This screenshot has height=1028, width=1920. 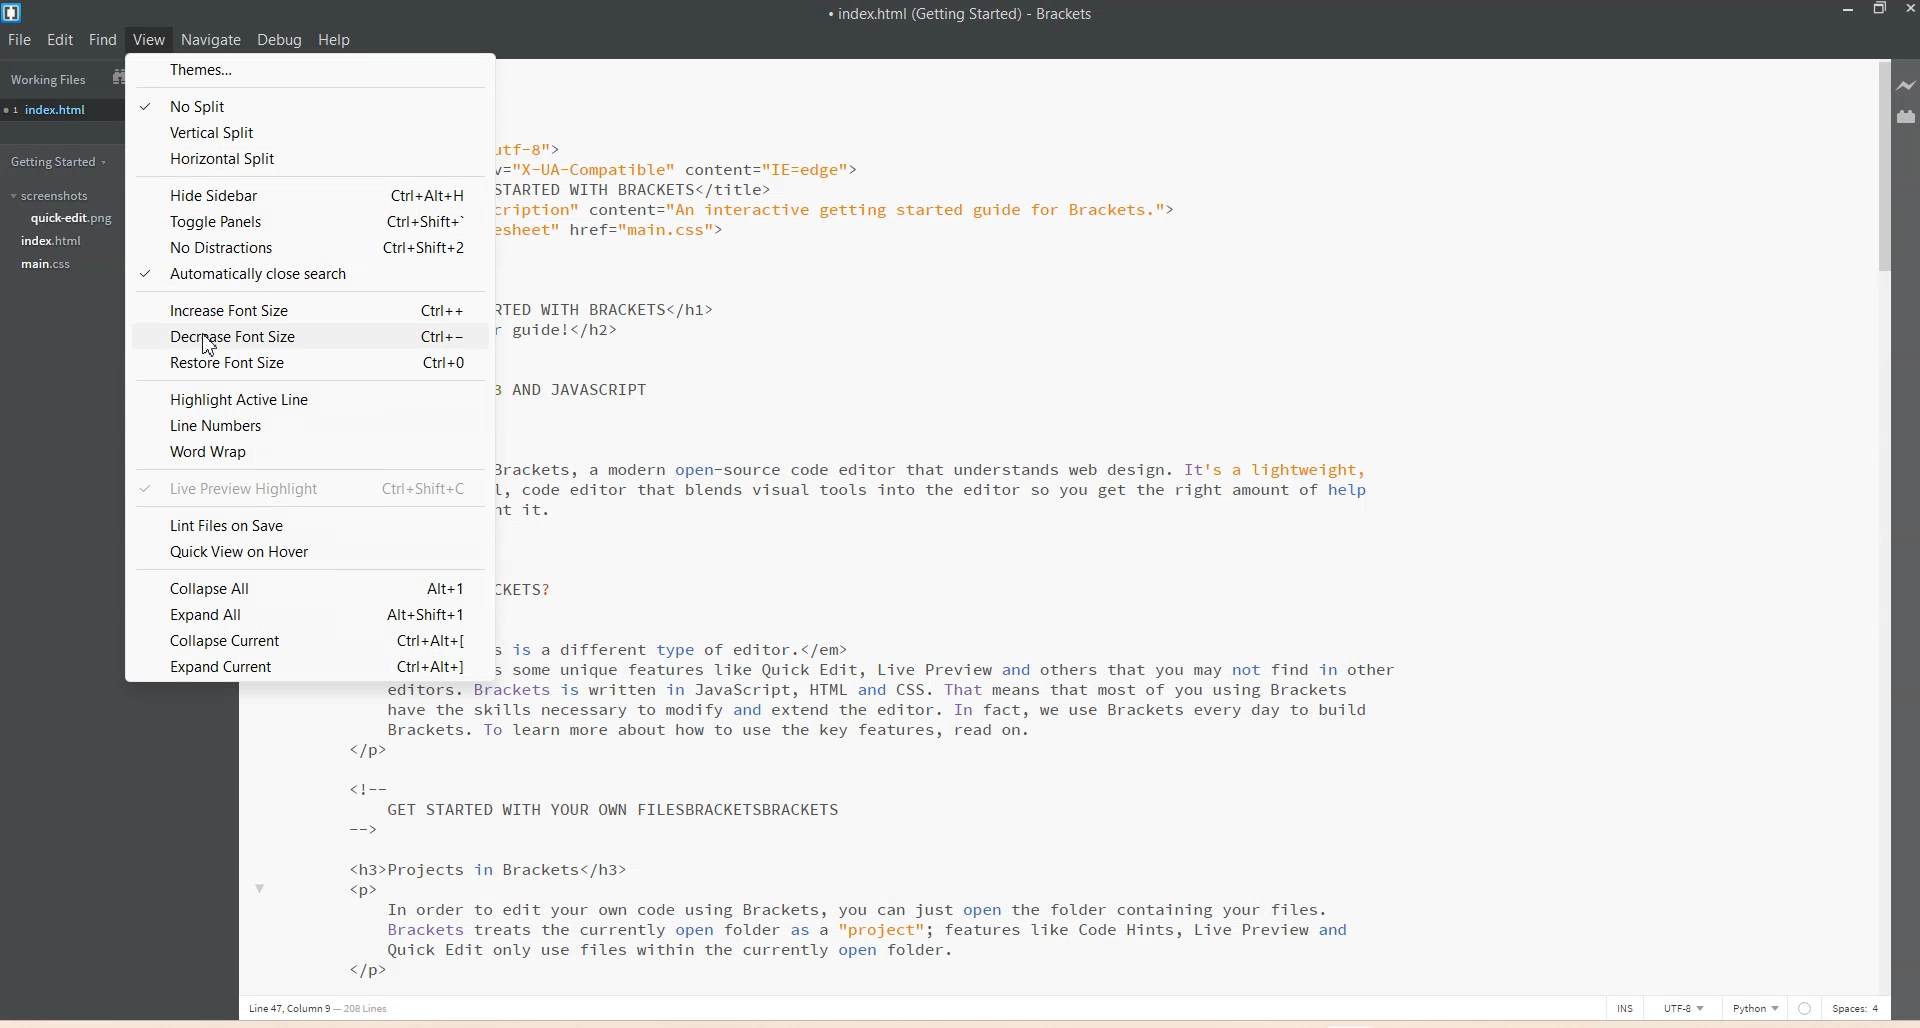 I want to click on Vertical scroll bar, so click(x=1879, y=526).